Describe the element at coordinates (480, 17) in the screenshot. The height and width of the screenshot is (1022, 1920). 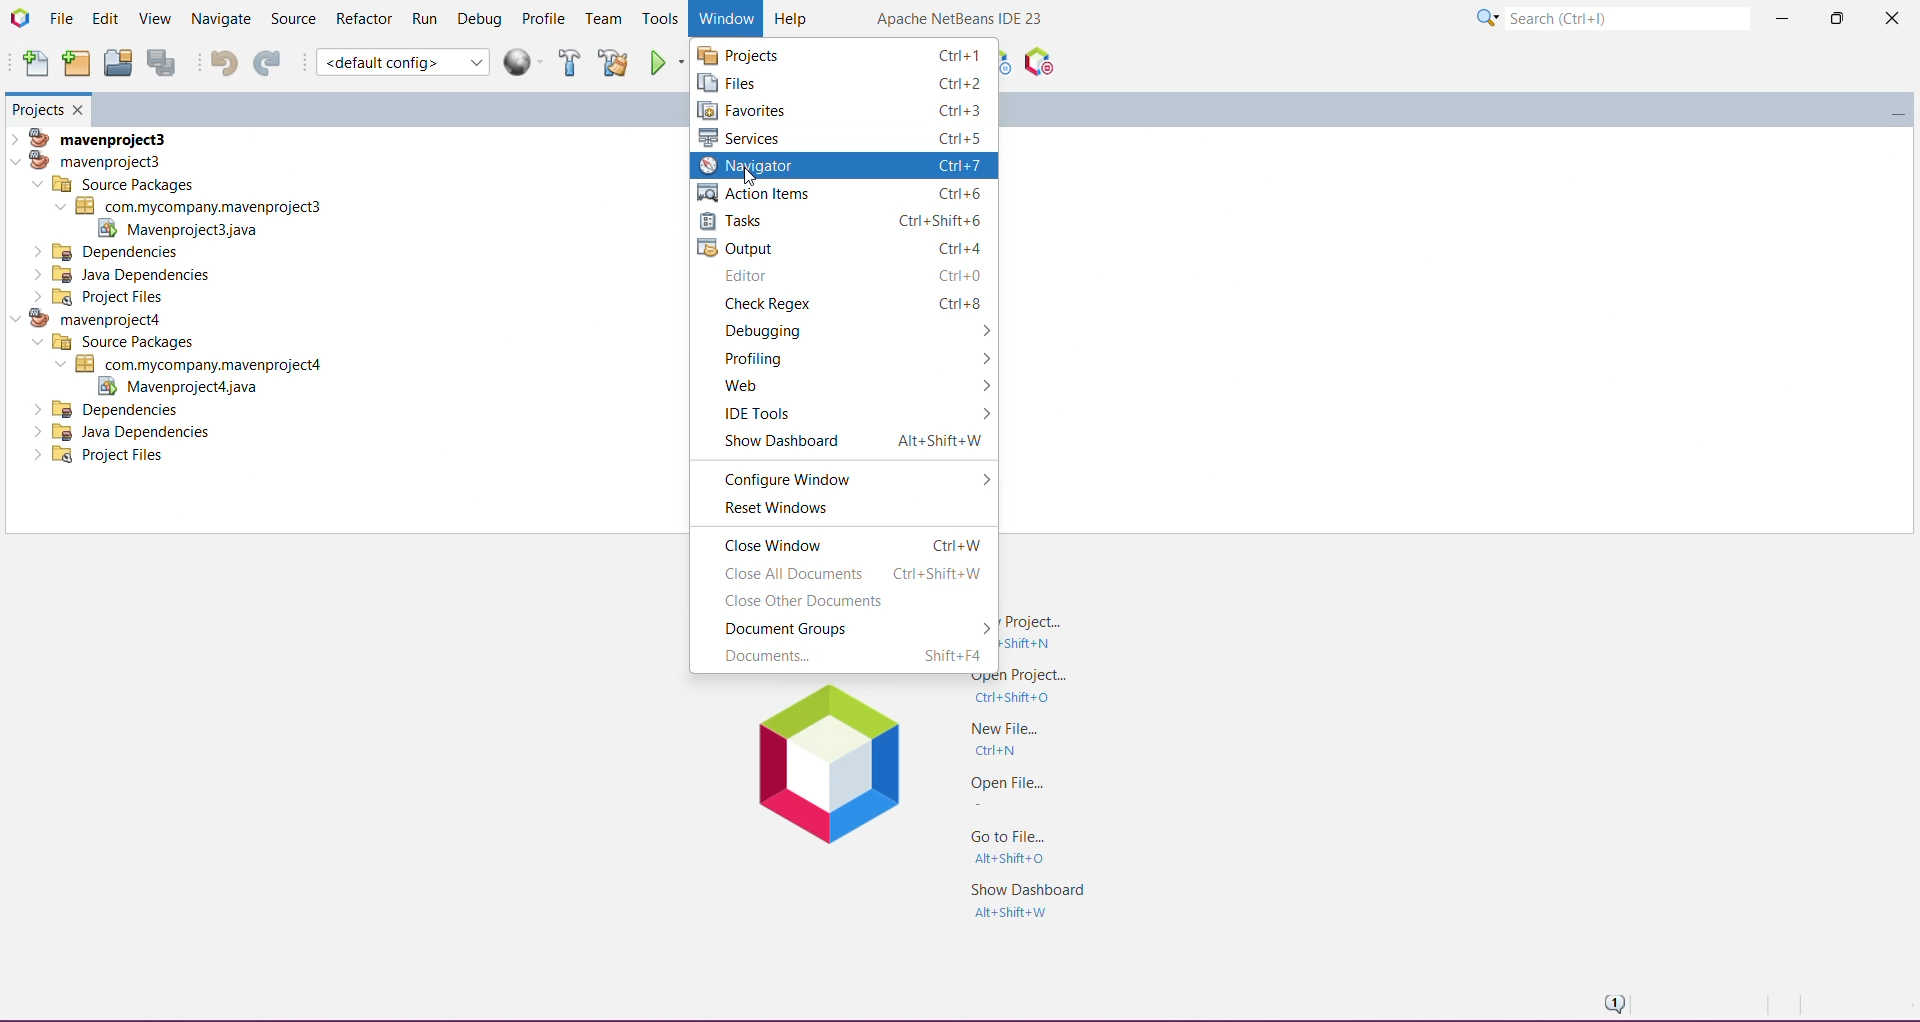
I see `Debug` at that location.